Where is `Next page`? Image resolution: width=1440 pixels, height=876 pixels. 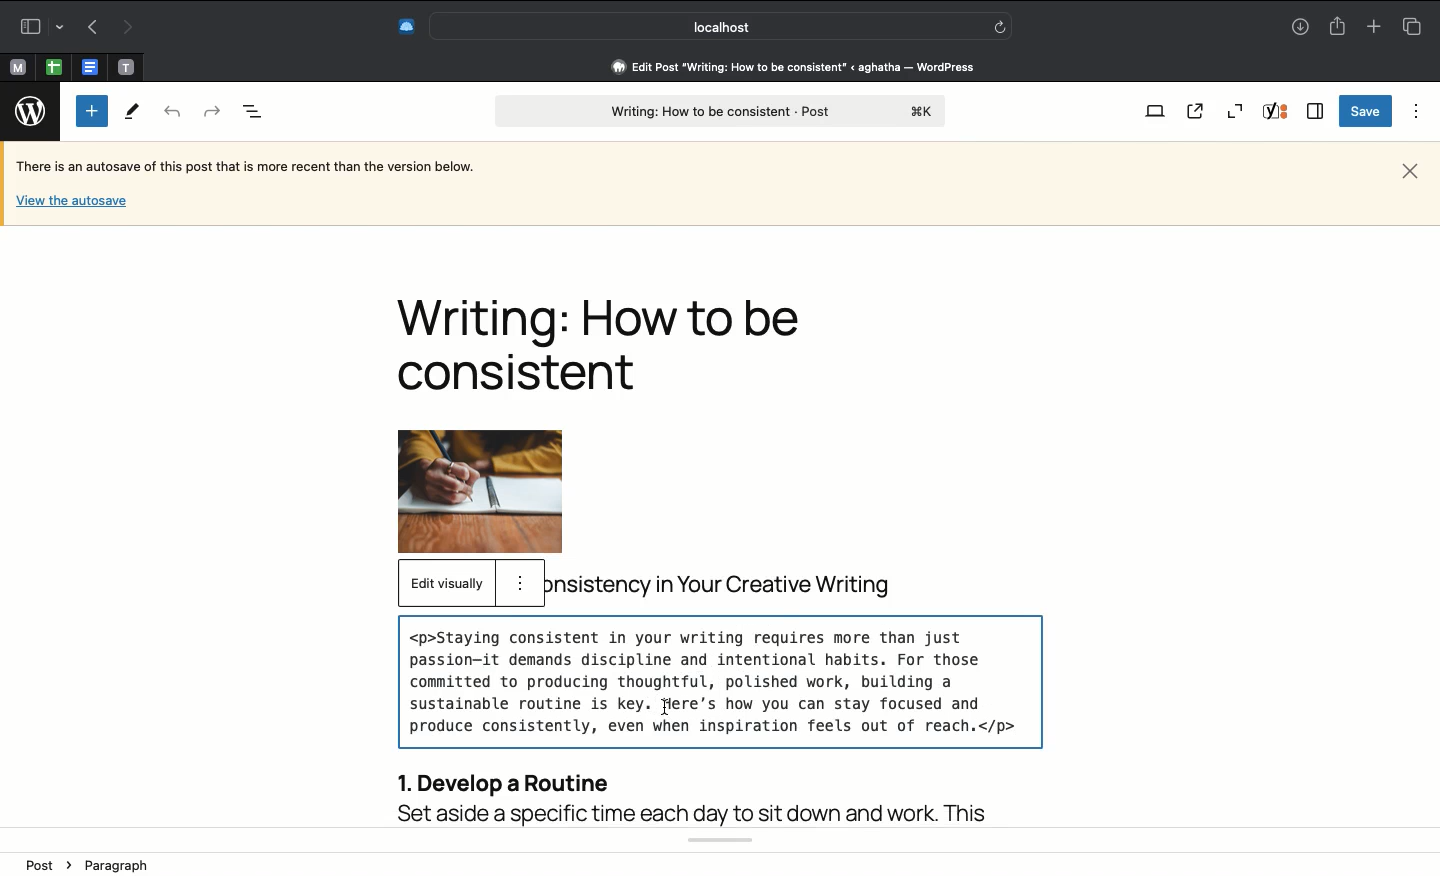 Next page is located at coordinates (130, 26).